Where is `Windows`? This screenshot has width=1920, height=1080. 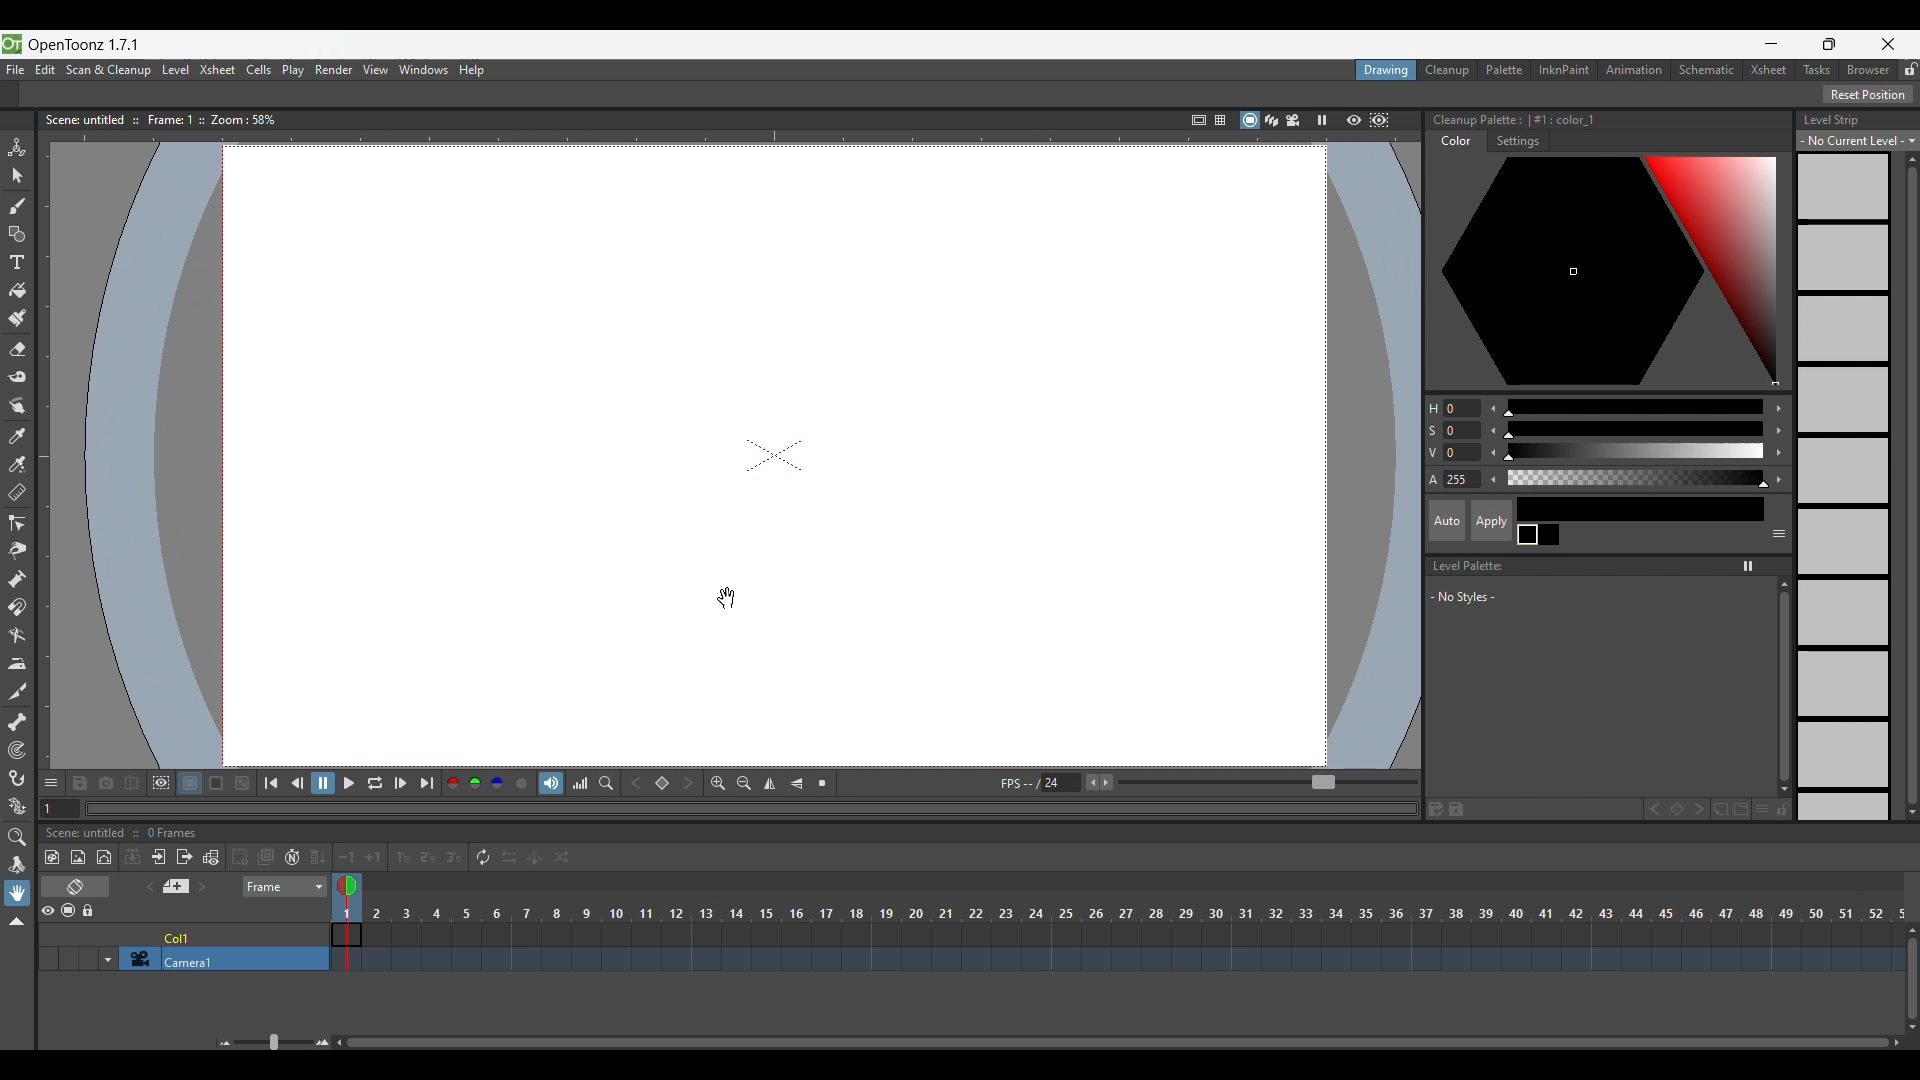 Windows is located at coordinates (424, 69).